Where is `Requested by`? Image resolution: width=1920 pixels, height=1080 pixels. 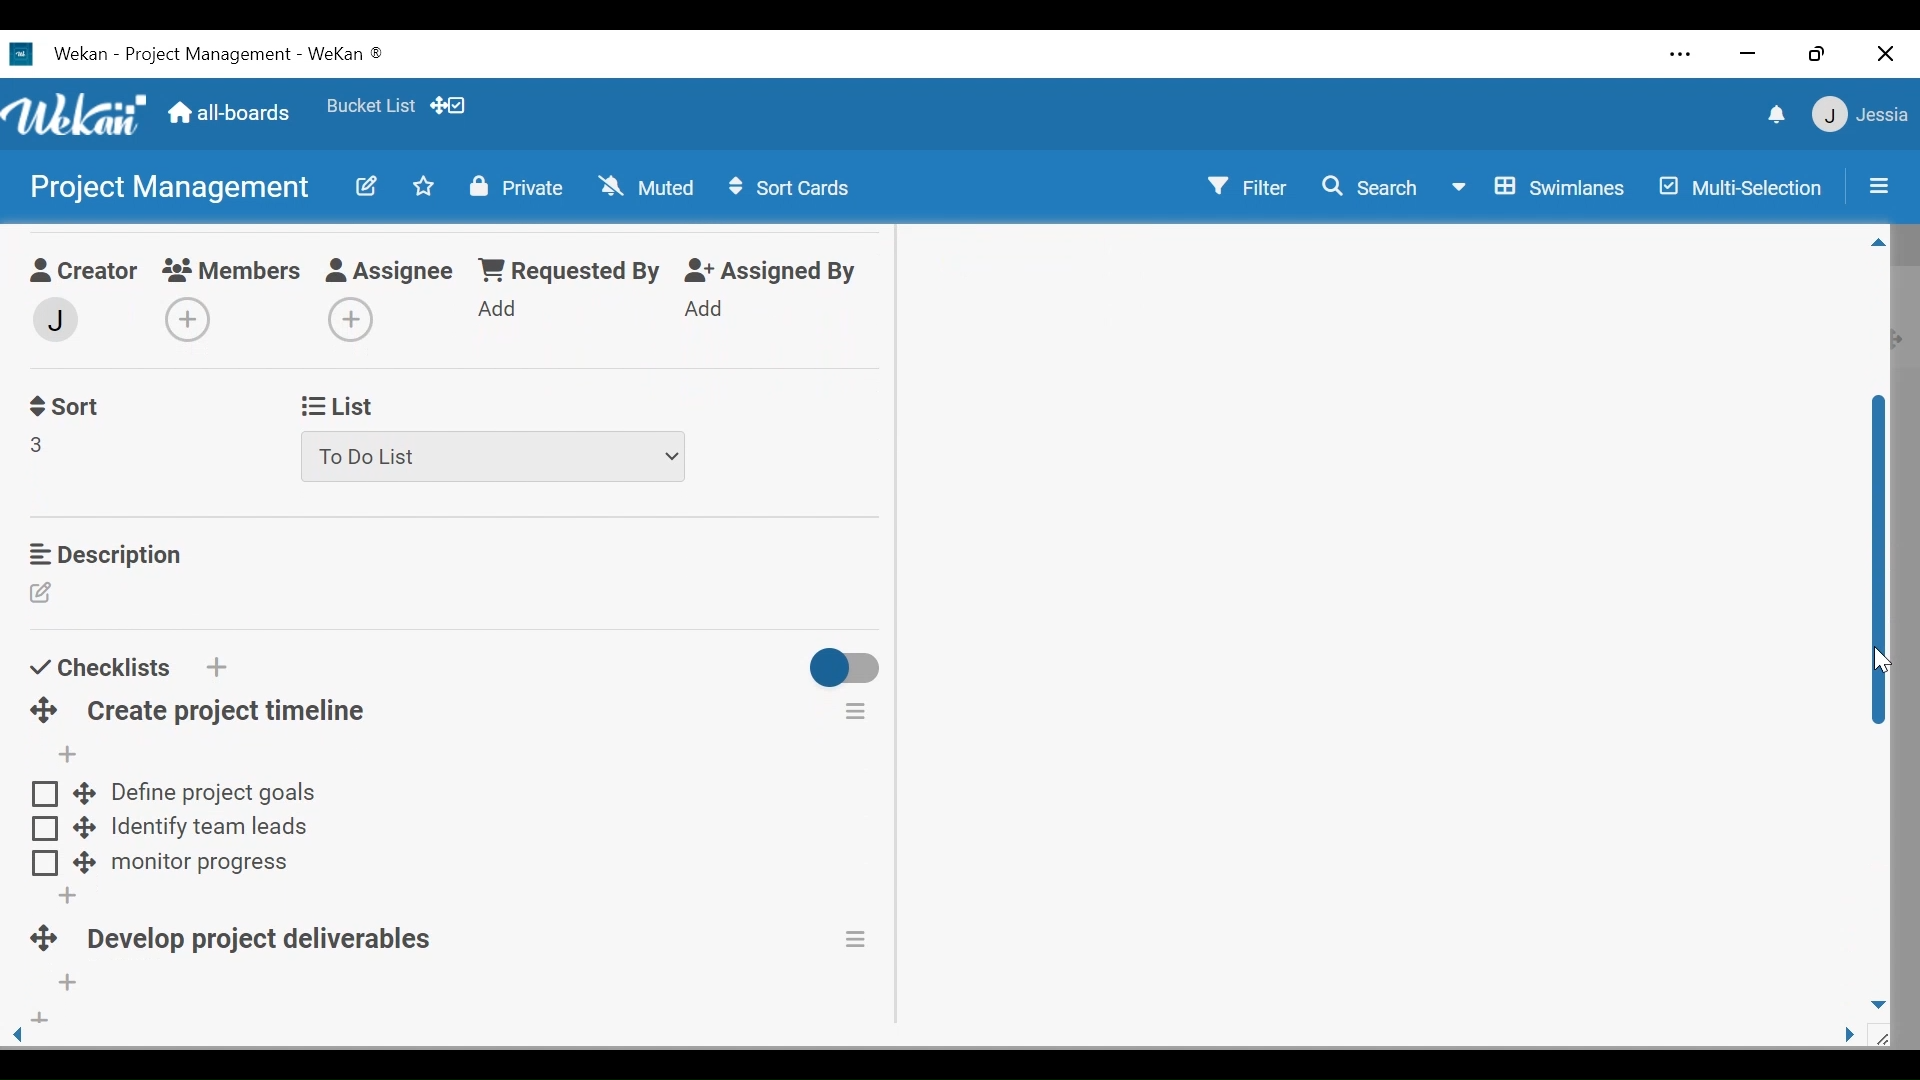
Requested by is located at coordinates (567, 271).